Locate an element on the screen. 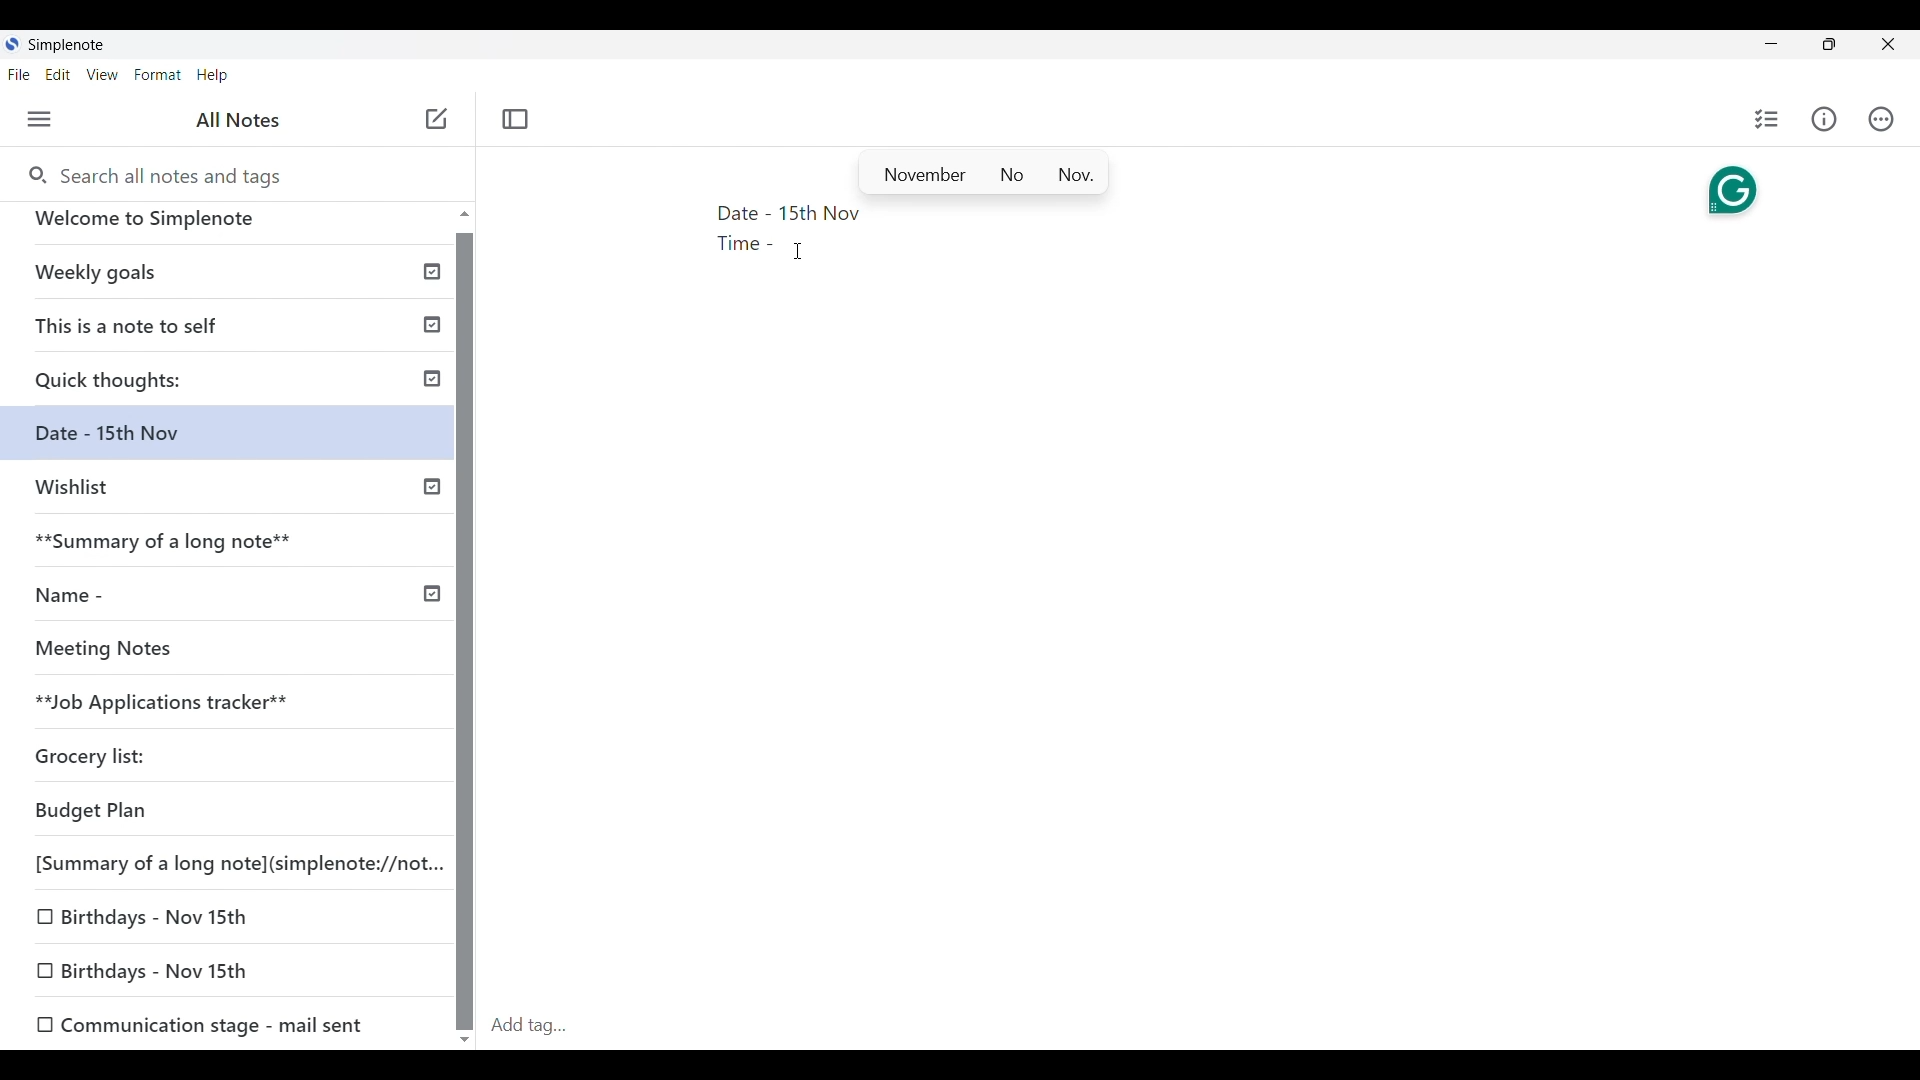 Image resolution: width=1920 pixels, height=1080 pixels. Menu is located at coordinates (40, 119).